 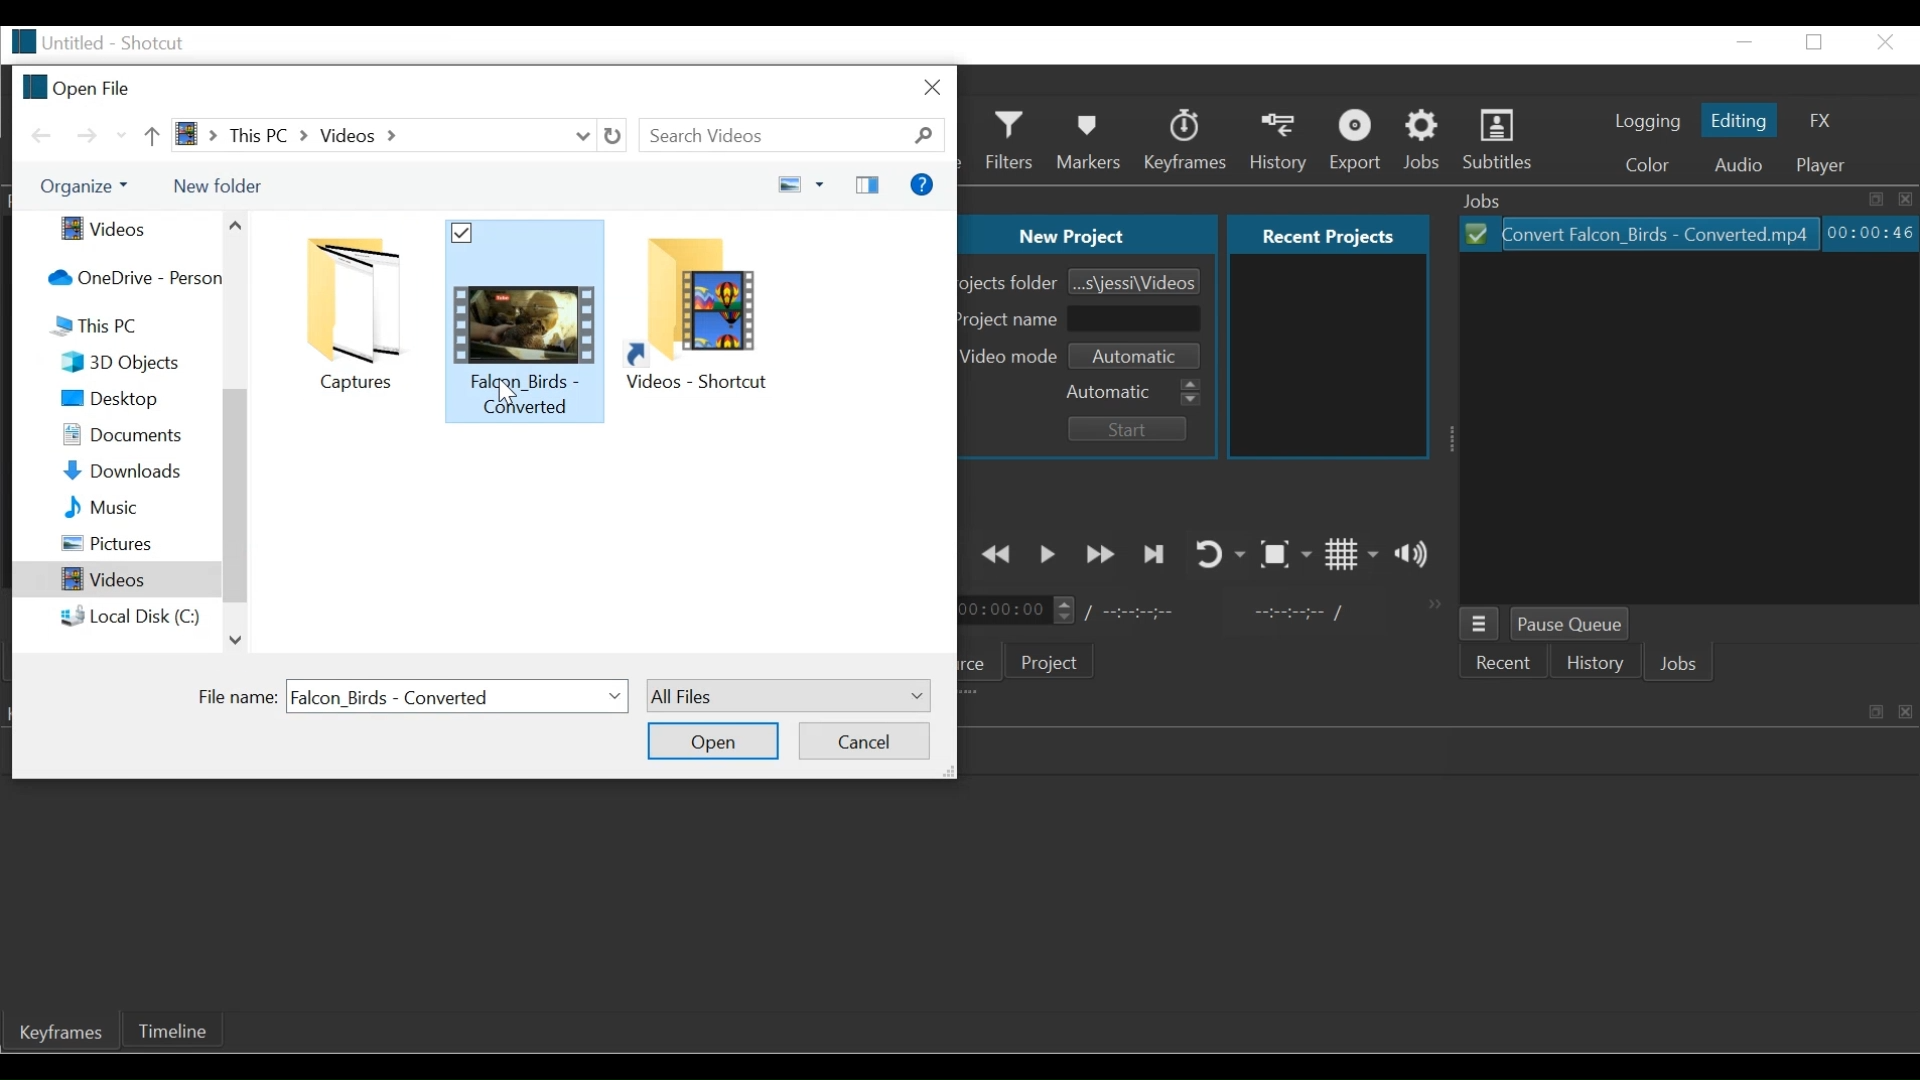 What do you see at coordinates (1133, 281) in the screenshot?
I see `Browse Project Folder` at bounding box center [1133, 281].